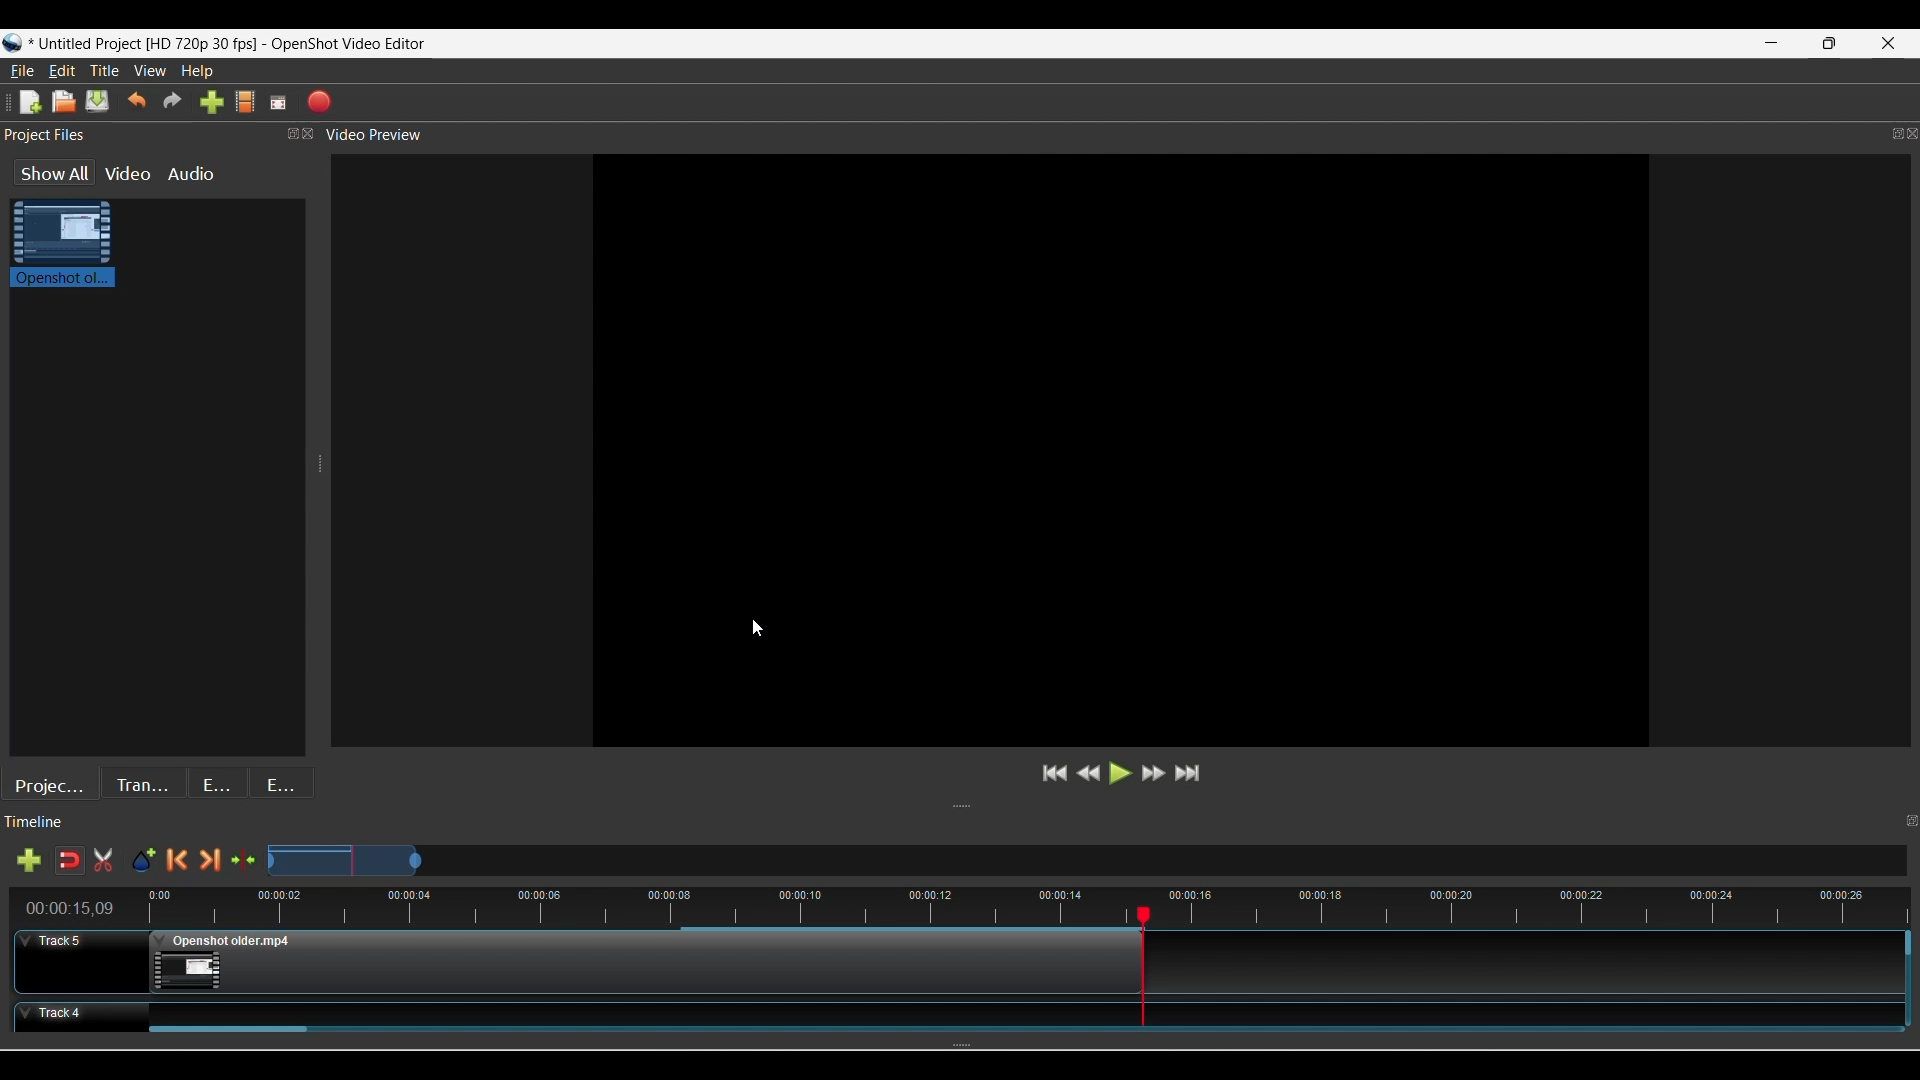 This screenshot has width=1920, height=1080. What do you see at coordinates (243, 860) in the screenshot?
I see `Center the timeline on the playhead` at bounding box center [243, 860].